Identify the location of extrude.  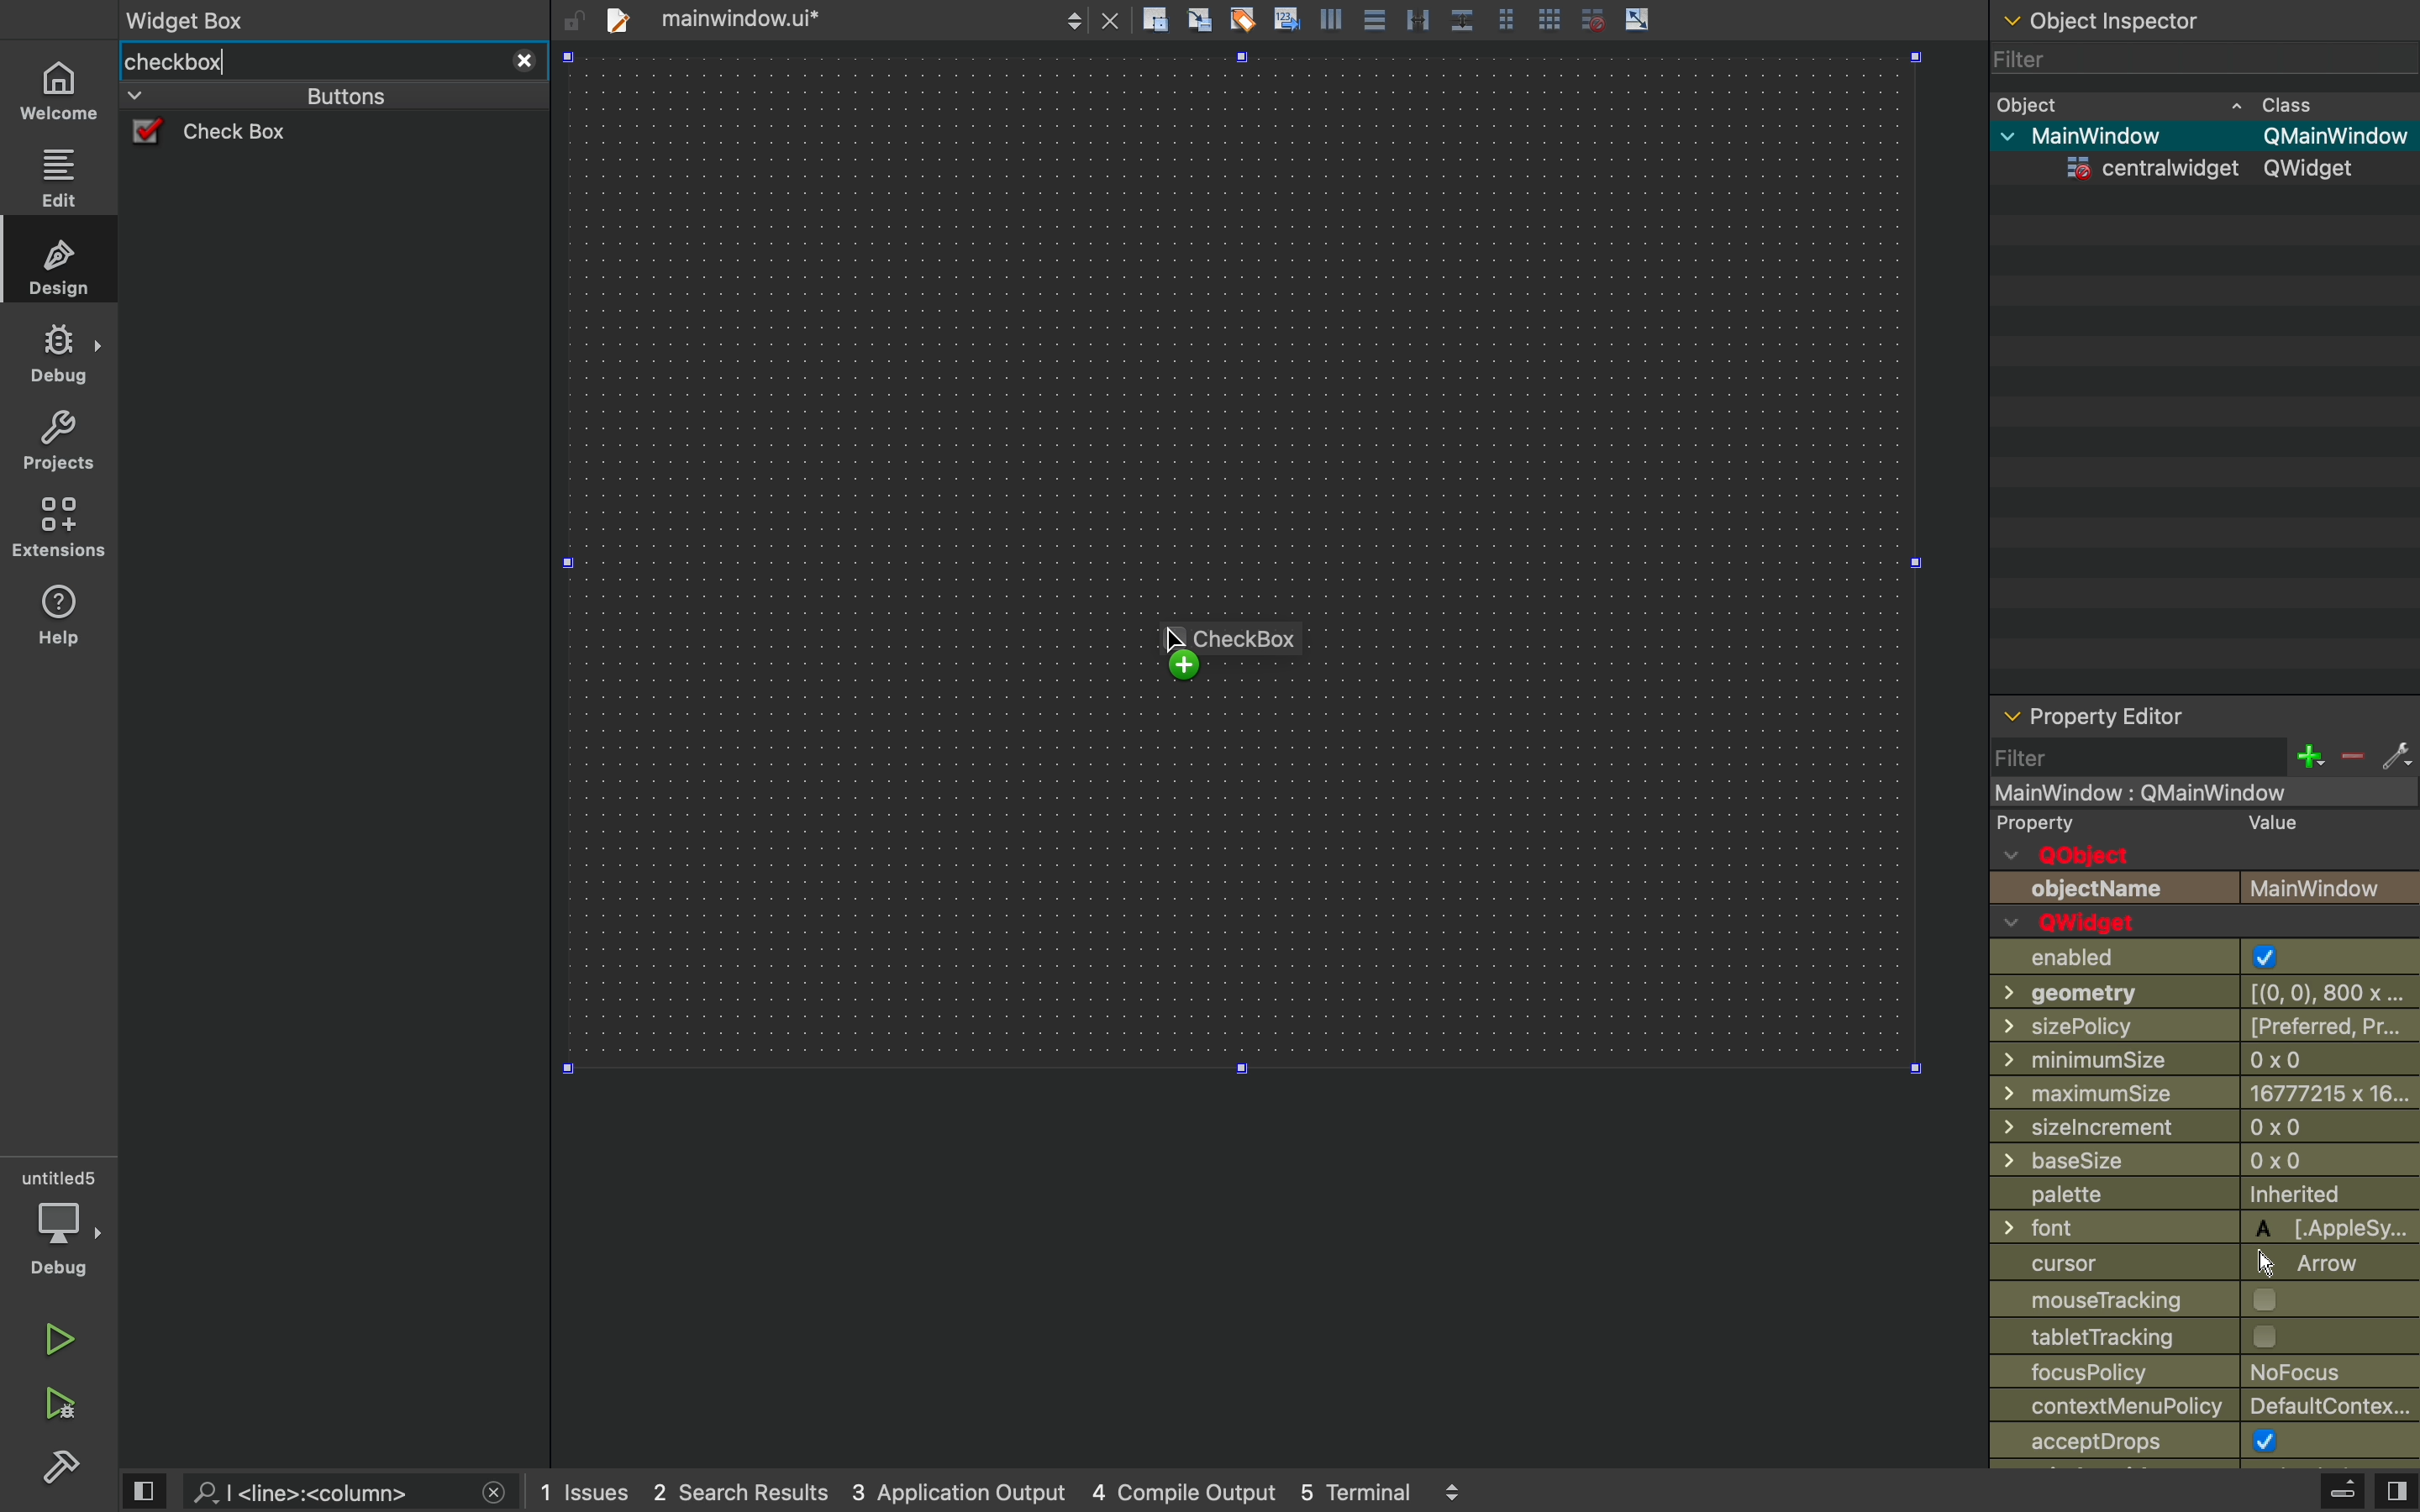
(2343, 1490).